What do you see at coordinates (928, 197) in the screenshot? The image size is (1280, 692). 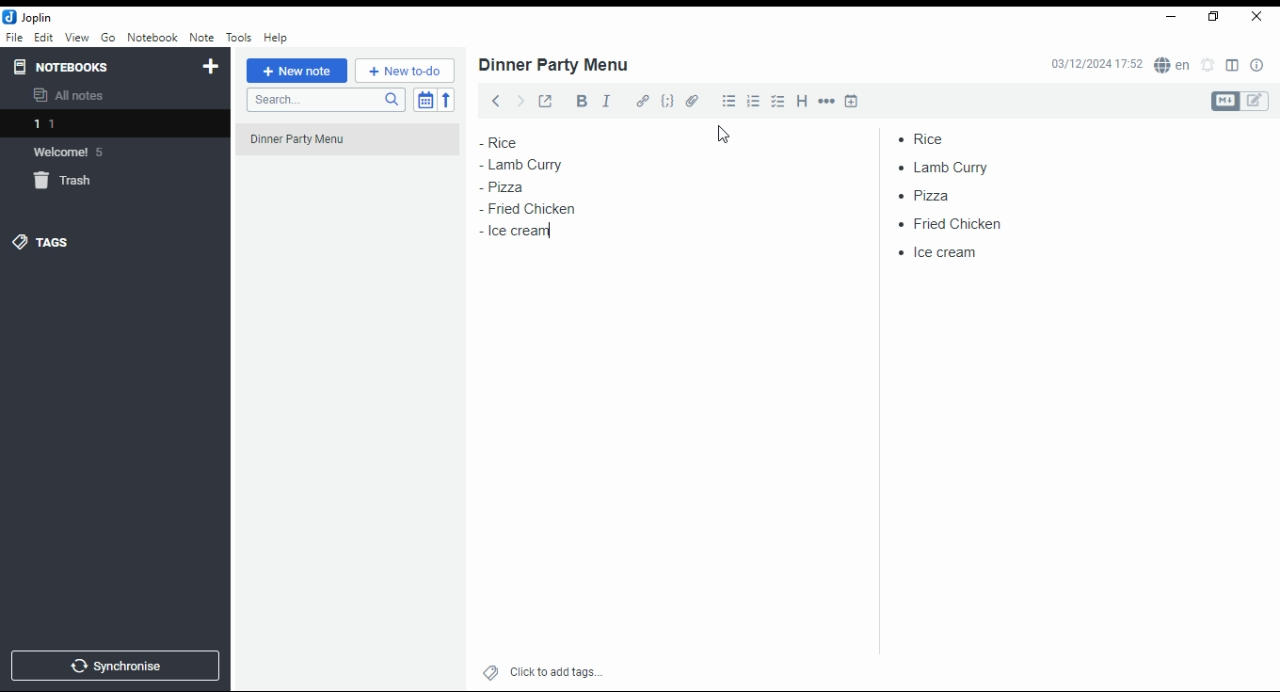 I see `pizza` at bounding box center [928, 197].